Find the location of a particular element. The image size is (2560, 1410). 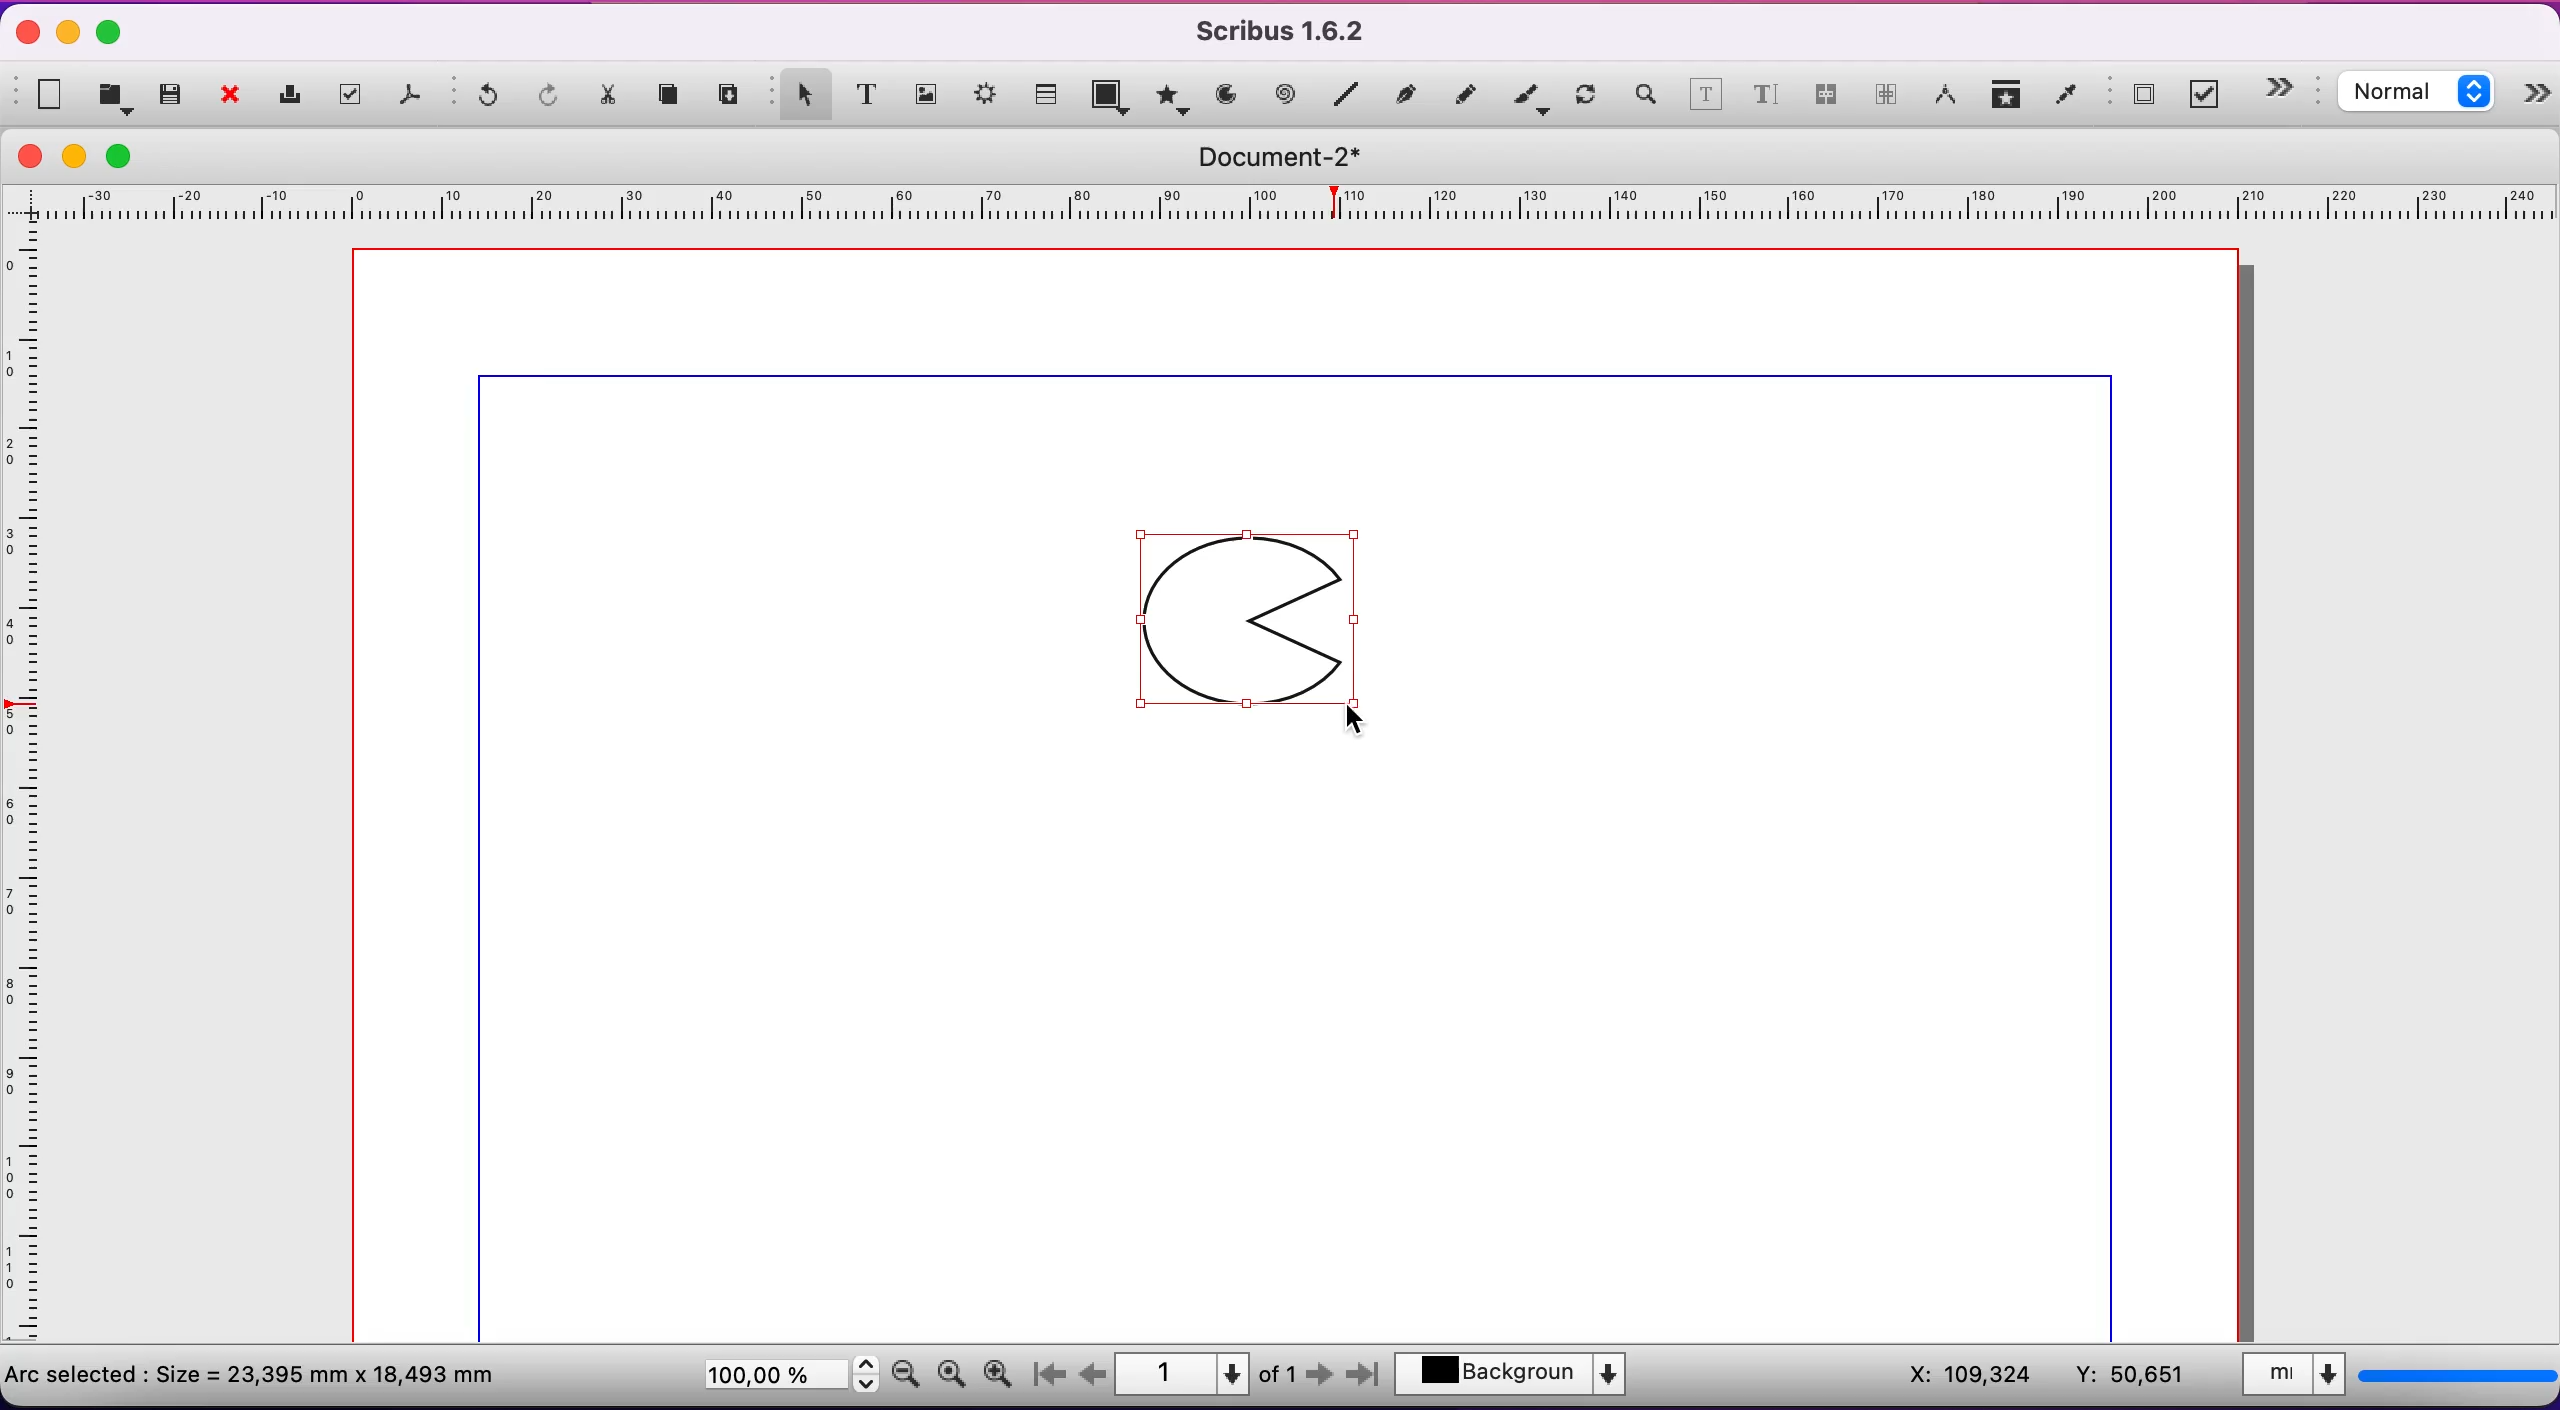

insert pdf press button is located at coordinates (2136, 96).